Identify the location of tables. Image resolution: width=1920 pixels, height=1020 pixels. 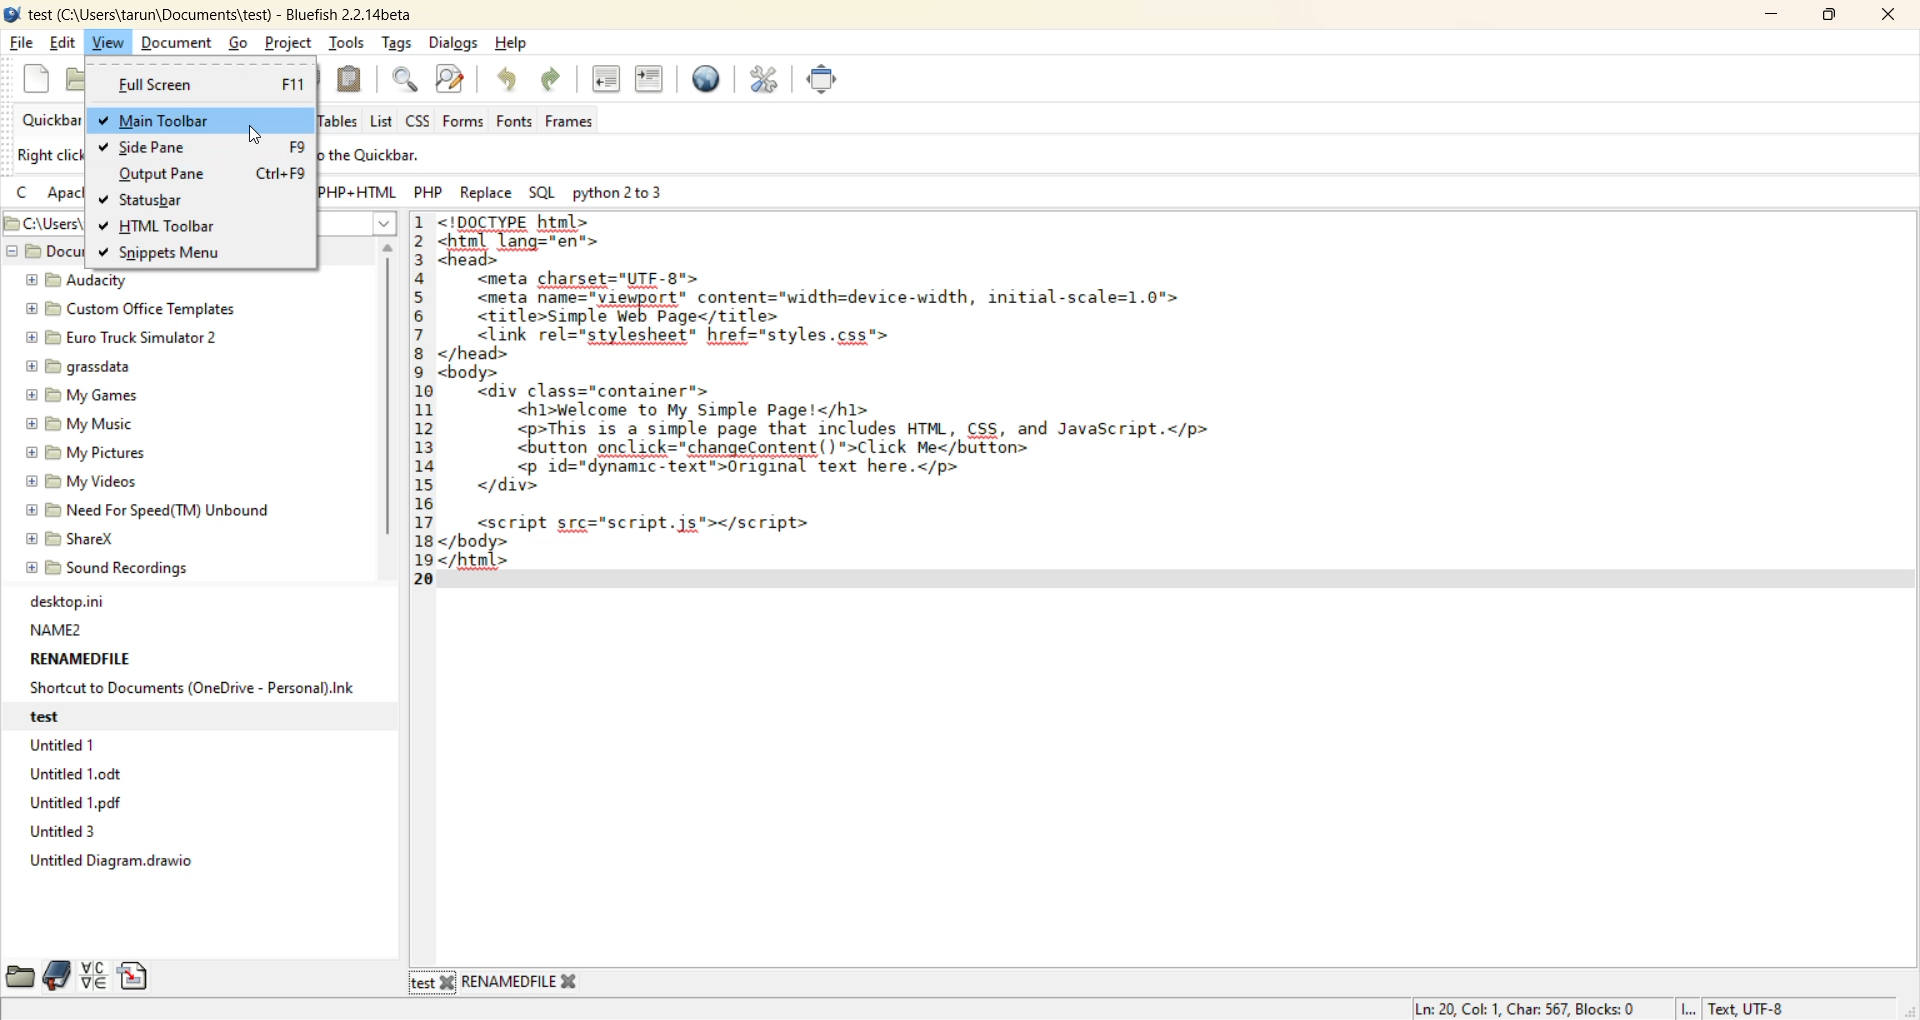
(339, 120).